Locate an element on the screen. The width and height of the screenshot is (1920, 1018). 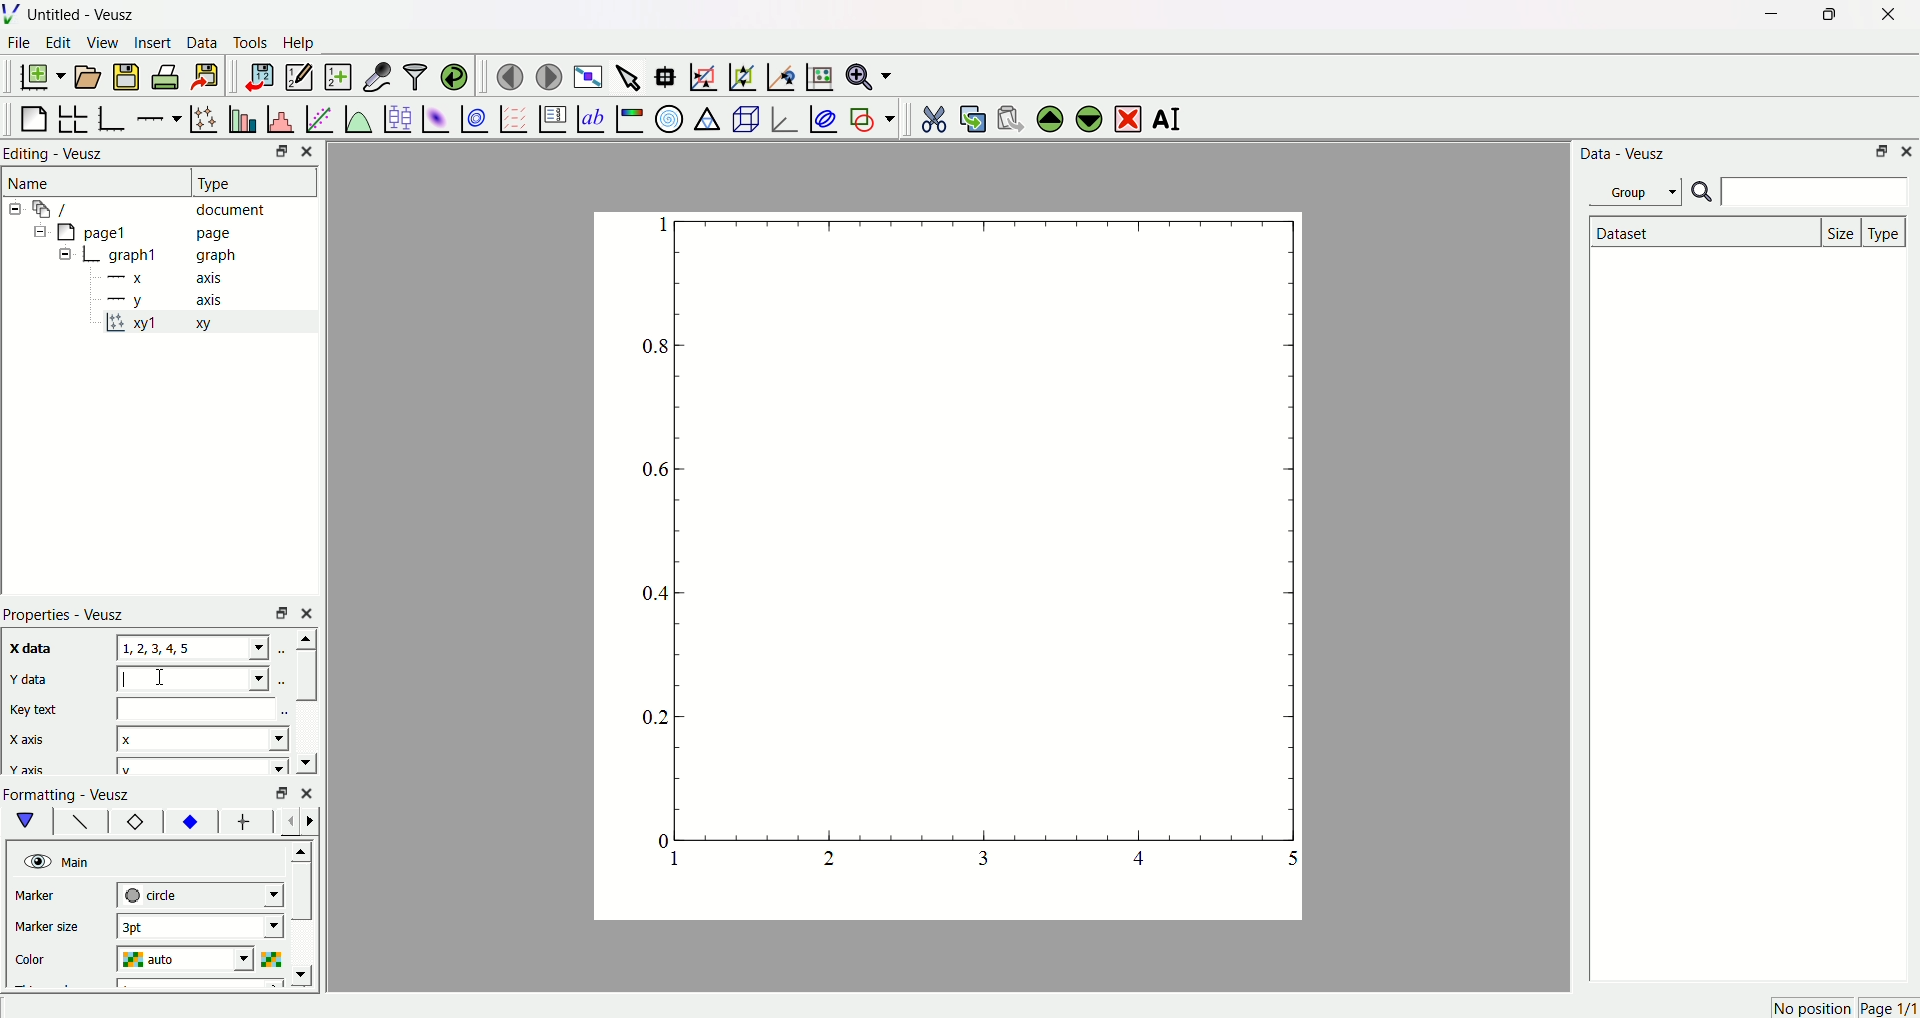
add axis is located at coordinates (159, 115).